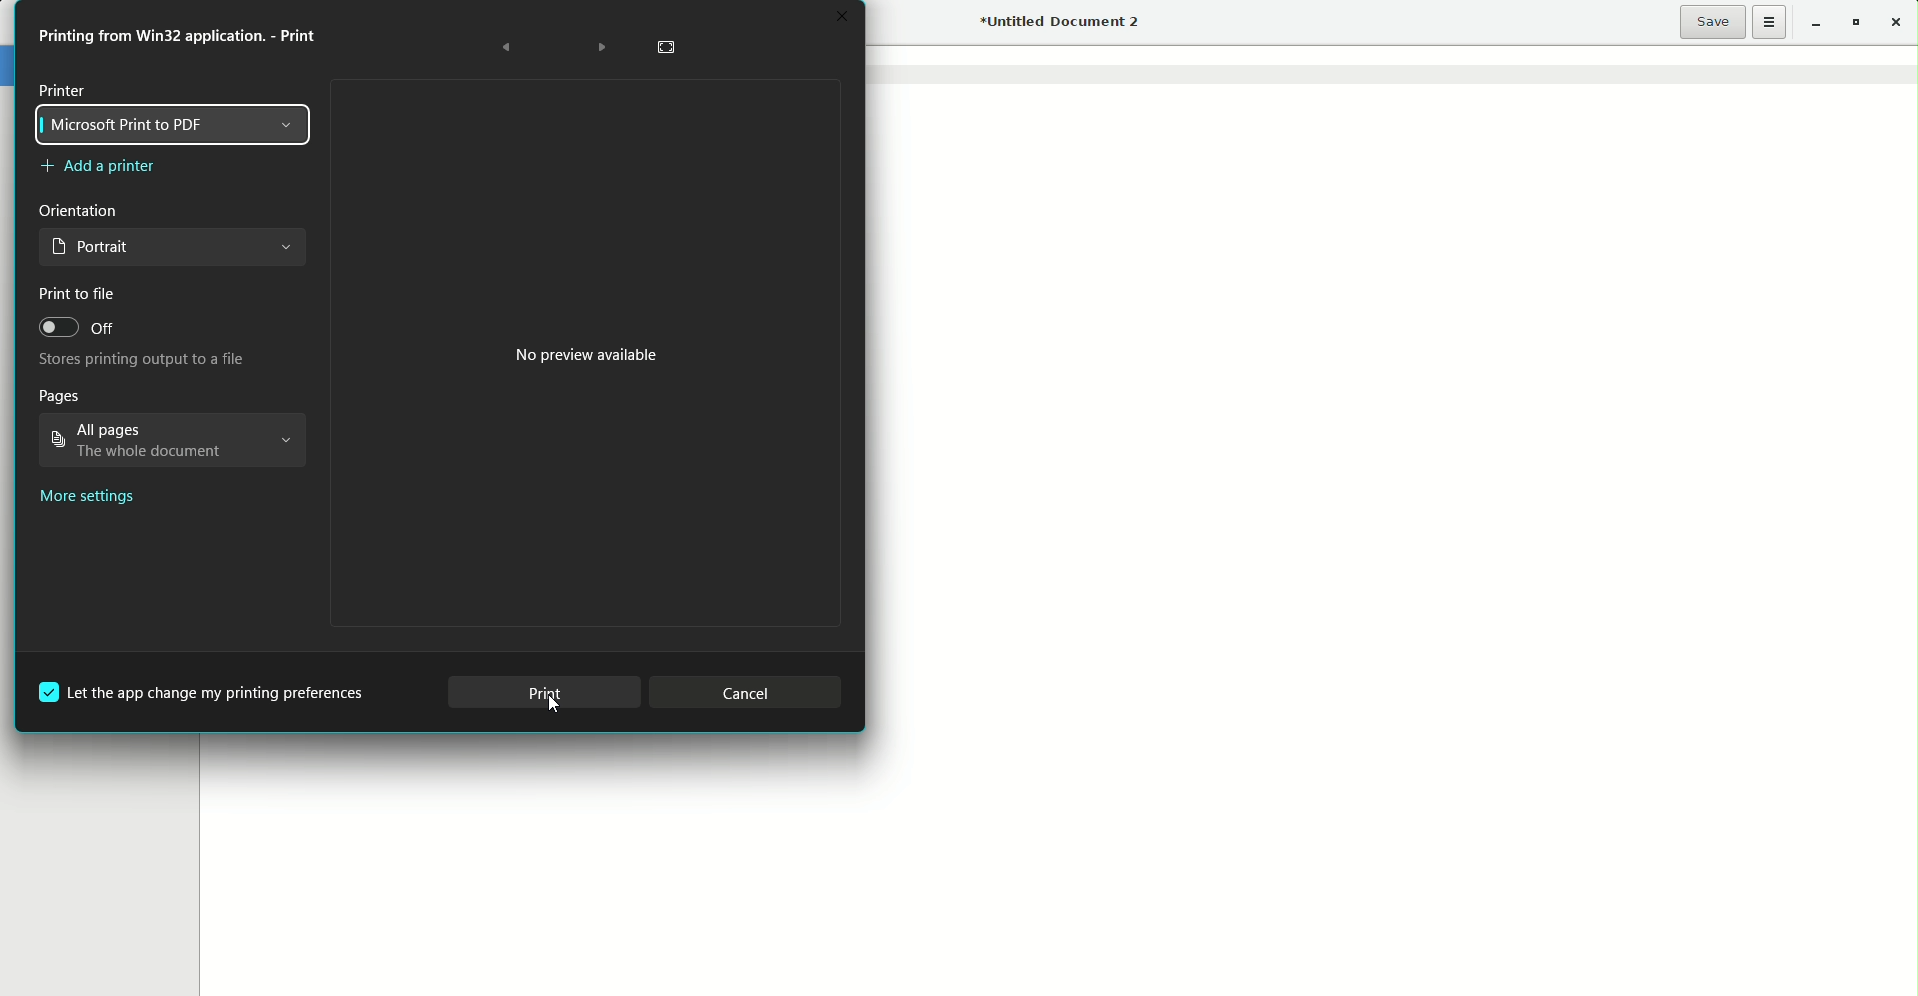  Describe the element at coordinates (77, 210) in the screenshot. I see `Orientation` at that location.